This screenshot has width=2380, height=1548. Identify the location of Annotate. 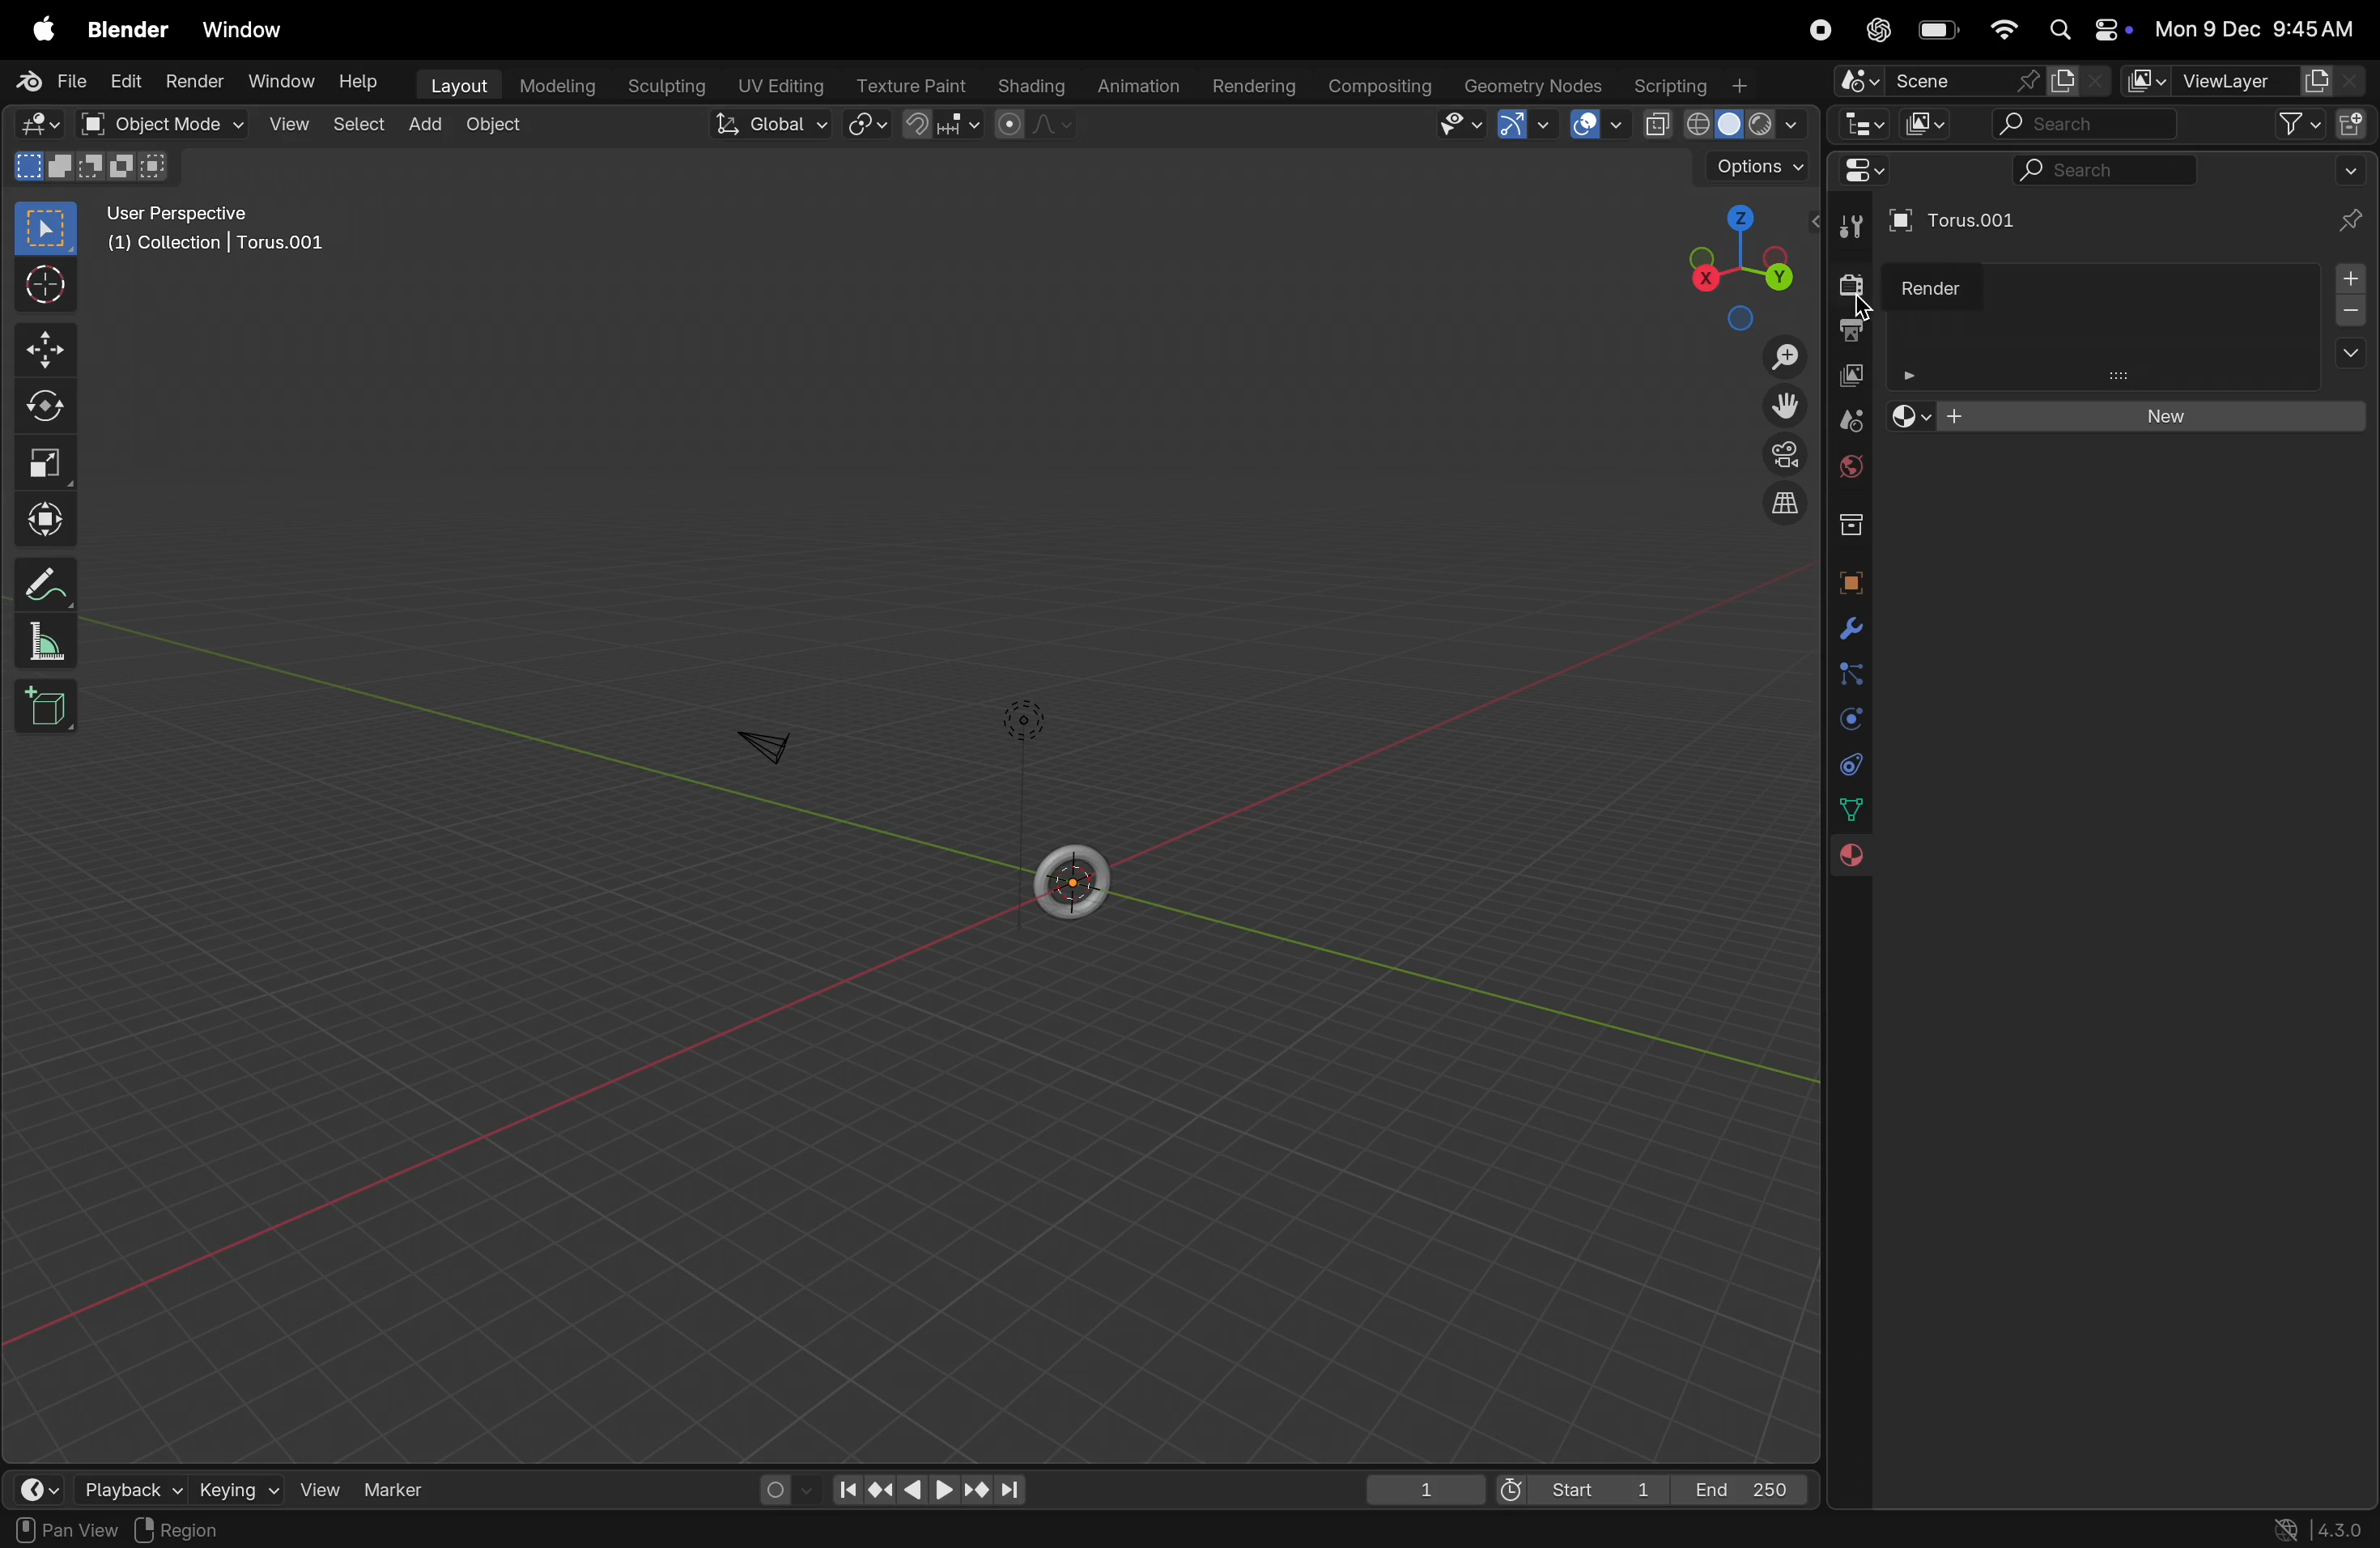
(48, 583).